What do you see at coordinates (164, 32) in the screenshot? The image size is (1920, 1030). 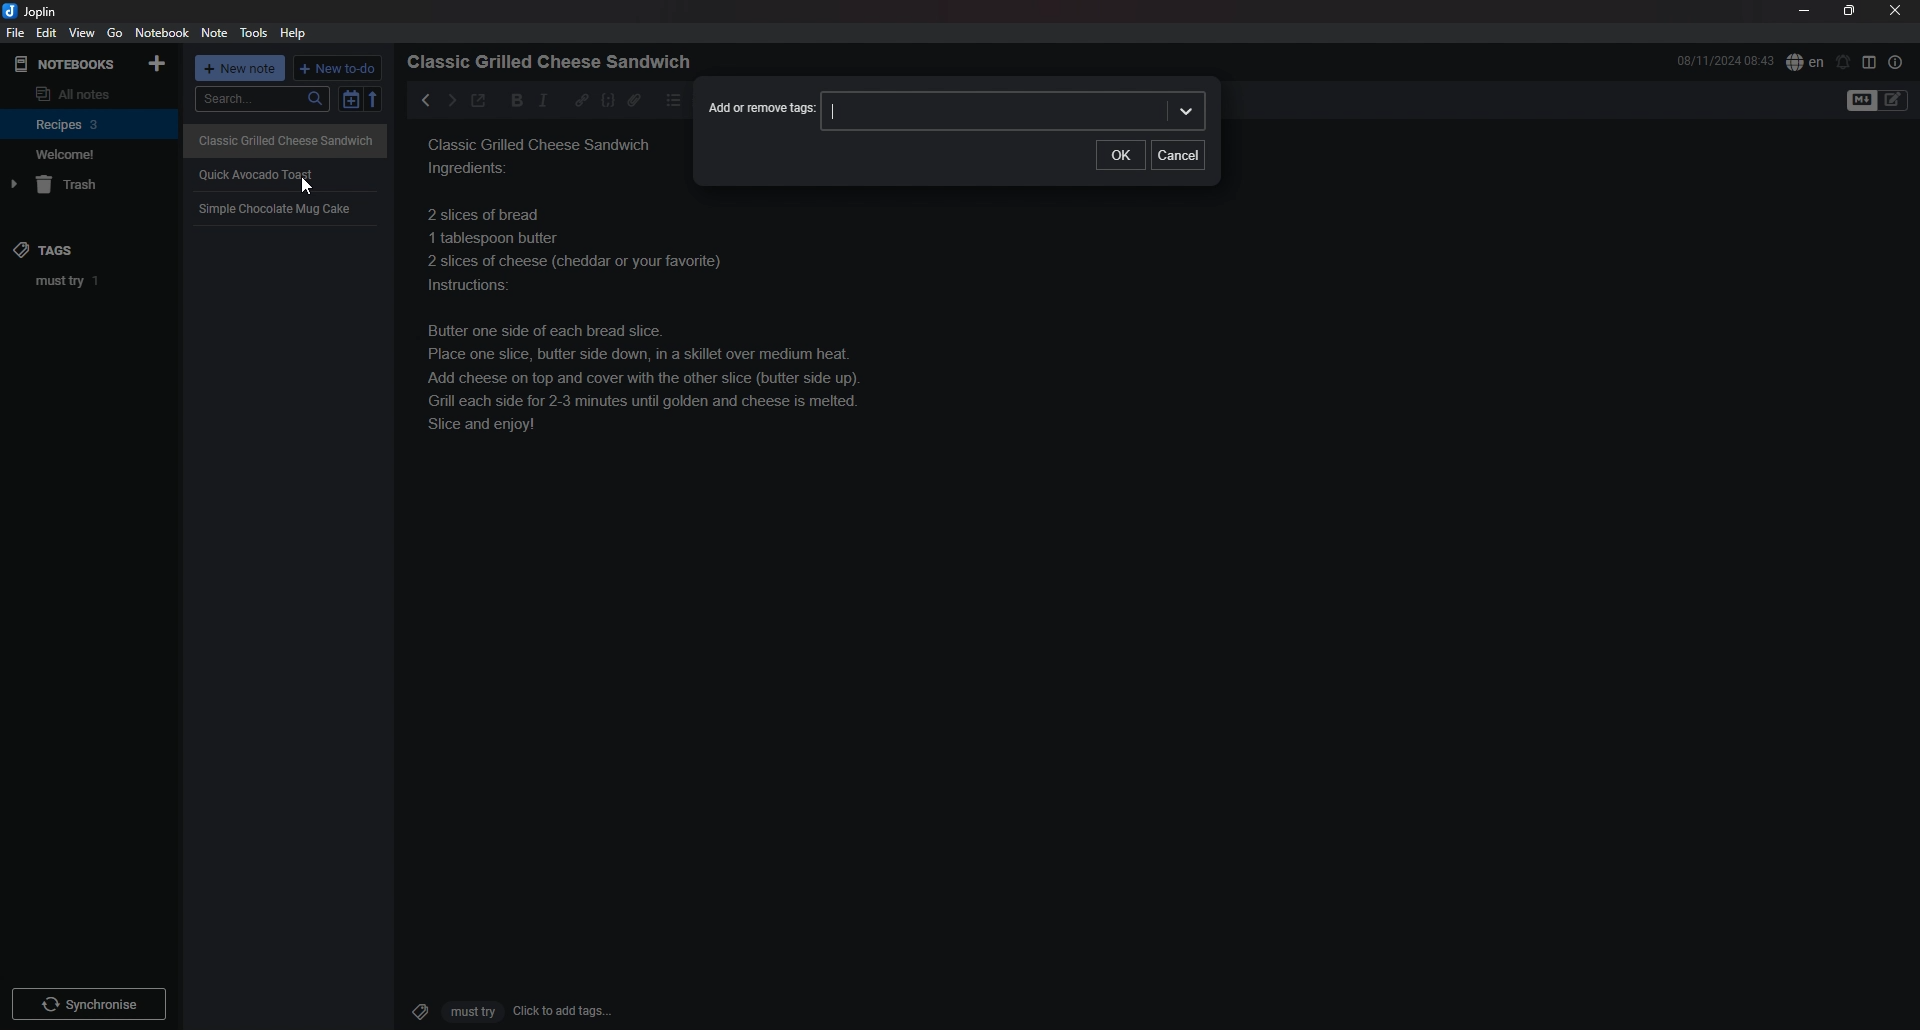 I see `notebook` at bounding box center [164, 32].